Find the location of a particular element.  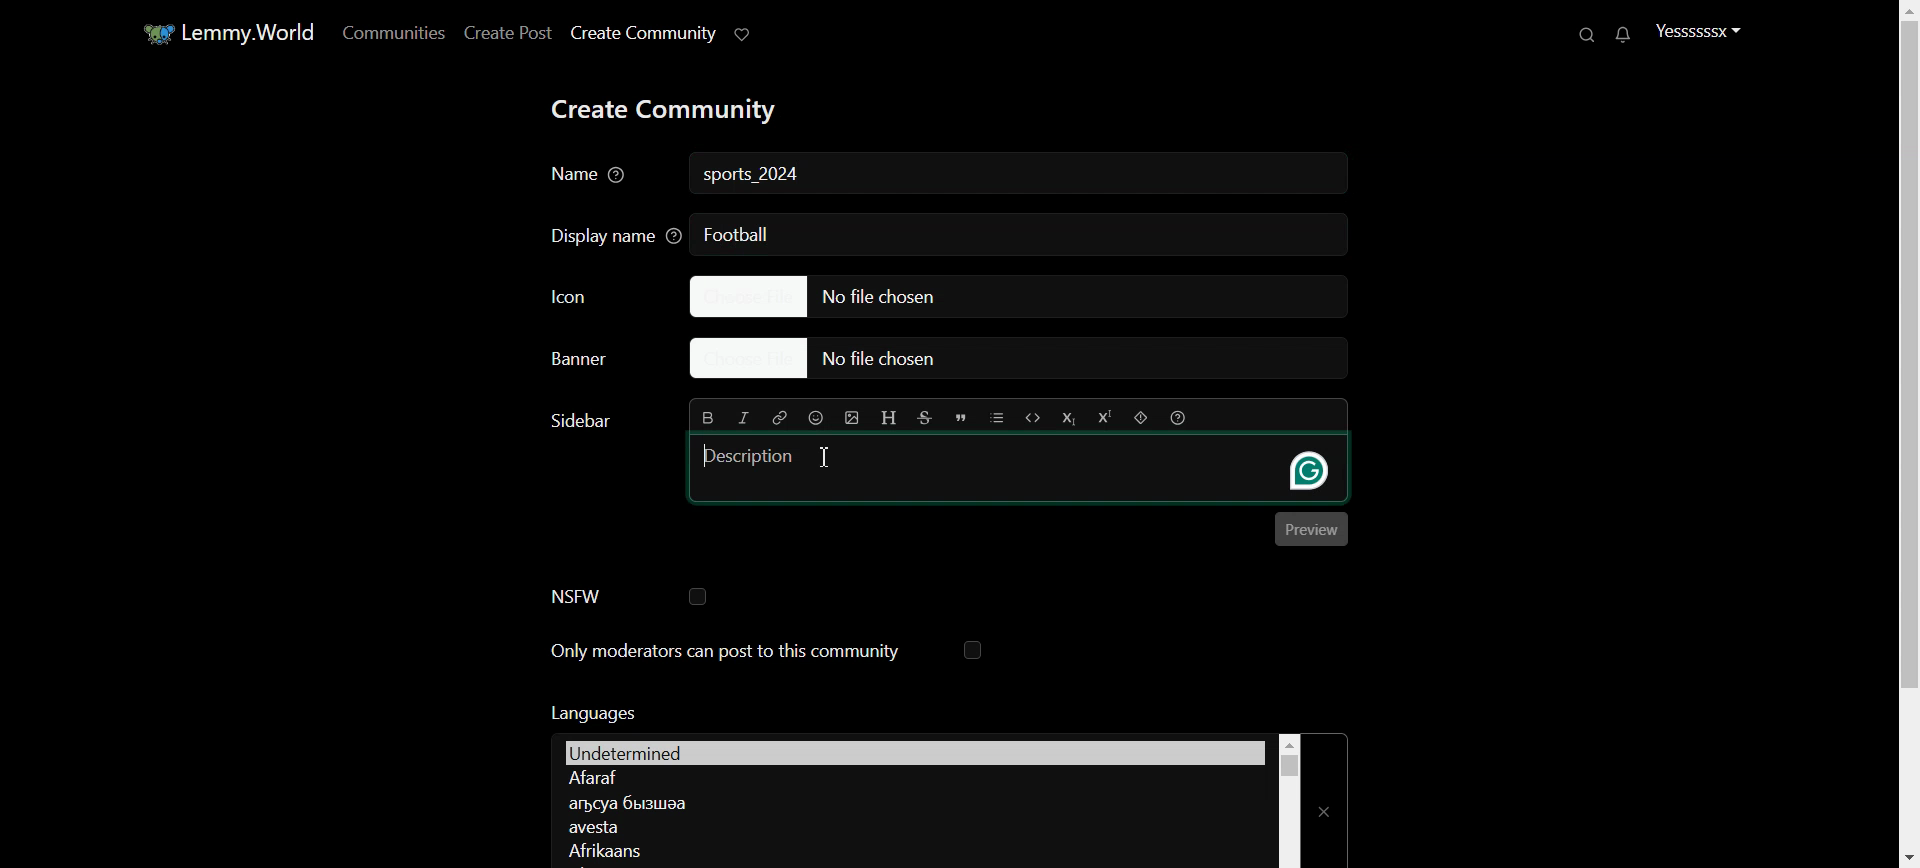

Strikethrough is located at coordinates (926, 418).